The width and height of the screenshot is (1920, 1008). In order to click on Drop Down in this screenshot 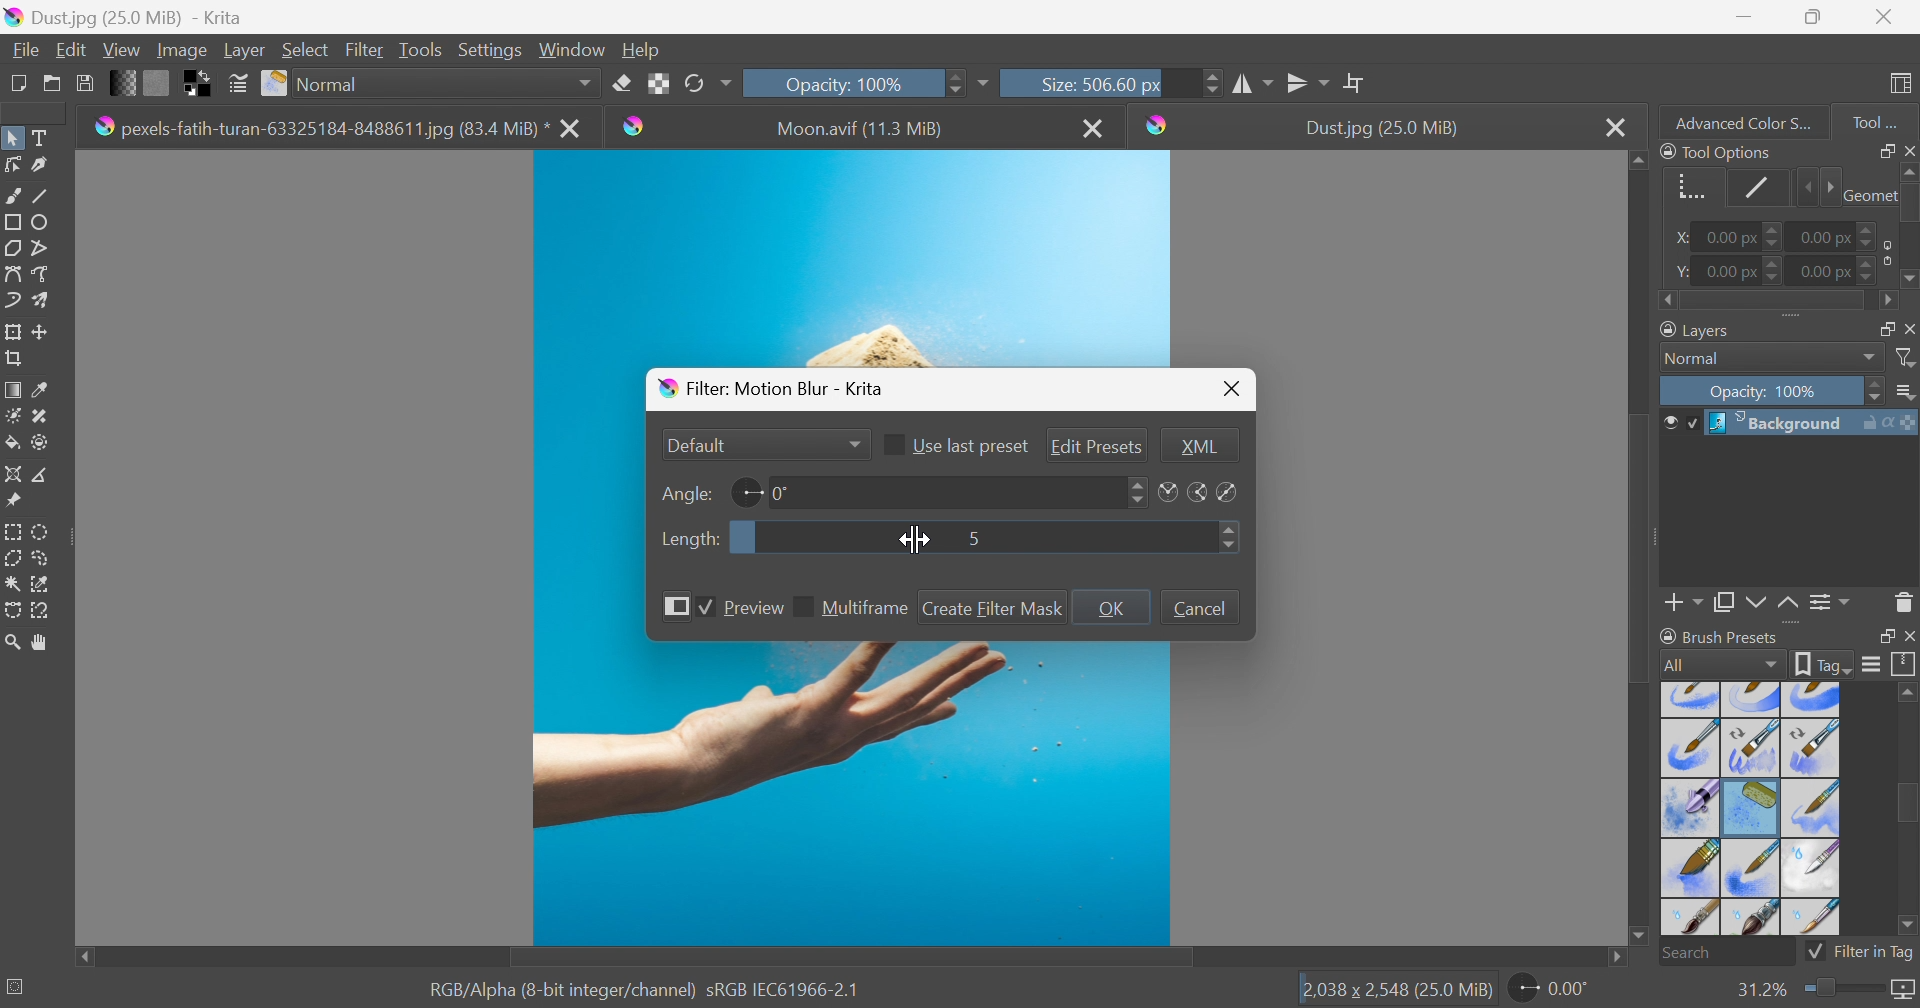, I will do `click(853, 446)`.